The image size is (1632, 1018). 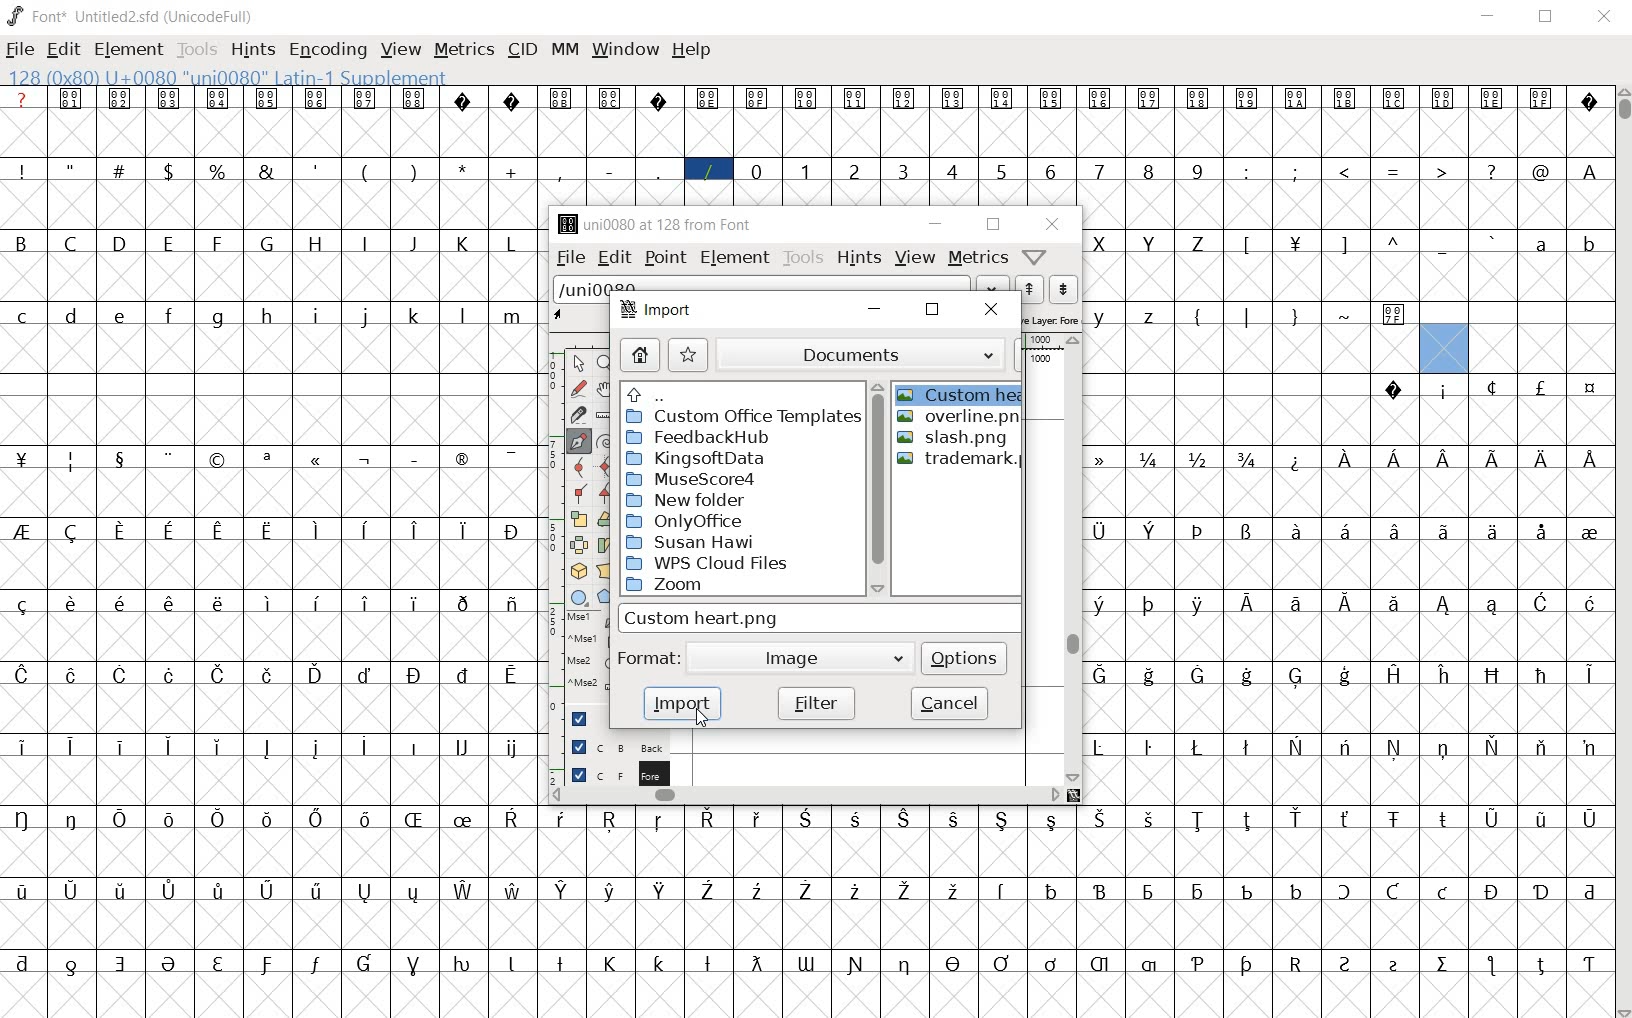 I want to click on glyph, so click(x=1492, y=892).